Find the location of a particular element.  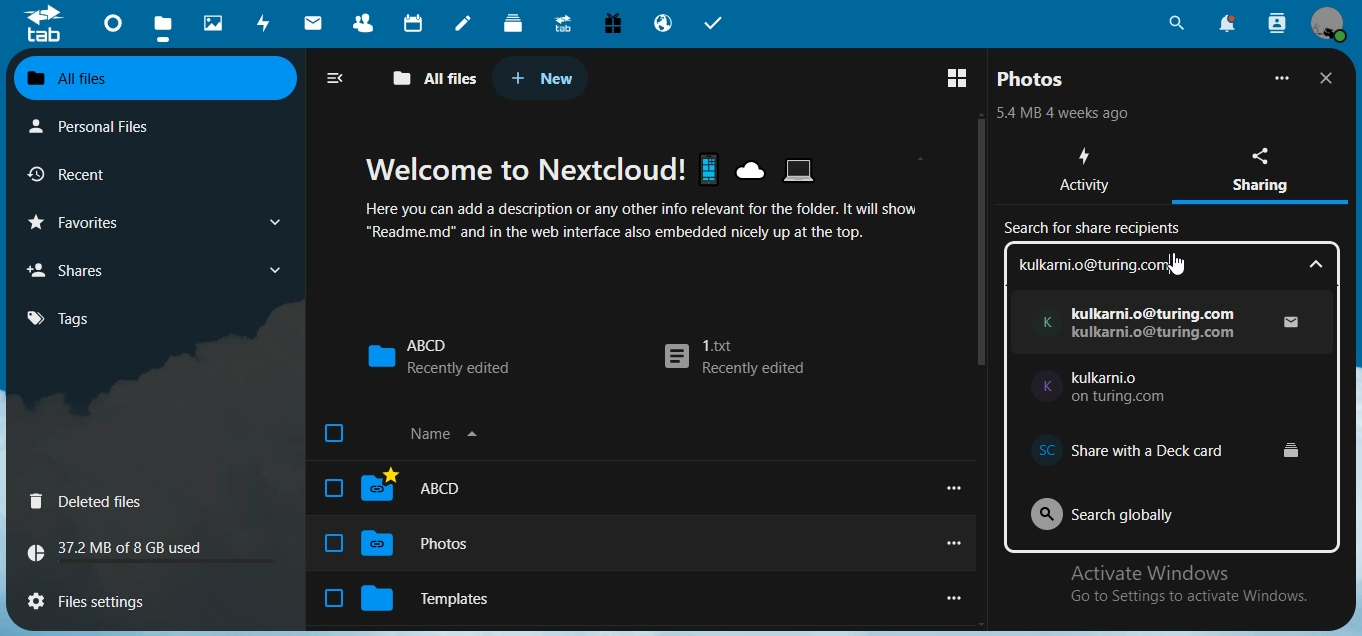

deleted files is located at coordinates (91, 503).